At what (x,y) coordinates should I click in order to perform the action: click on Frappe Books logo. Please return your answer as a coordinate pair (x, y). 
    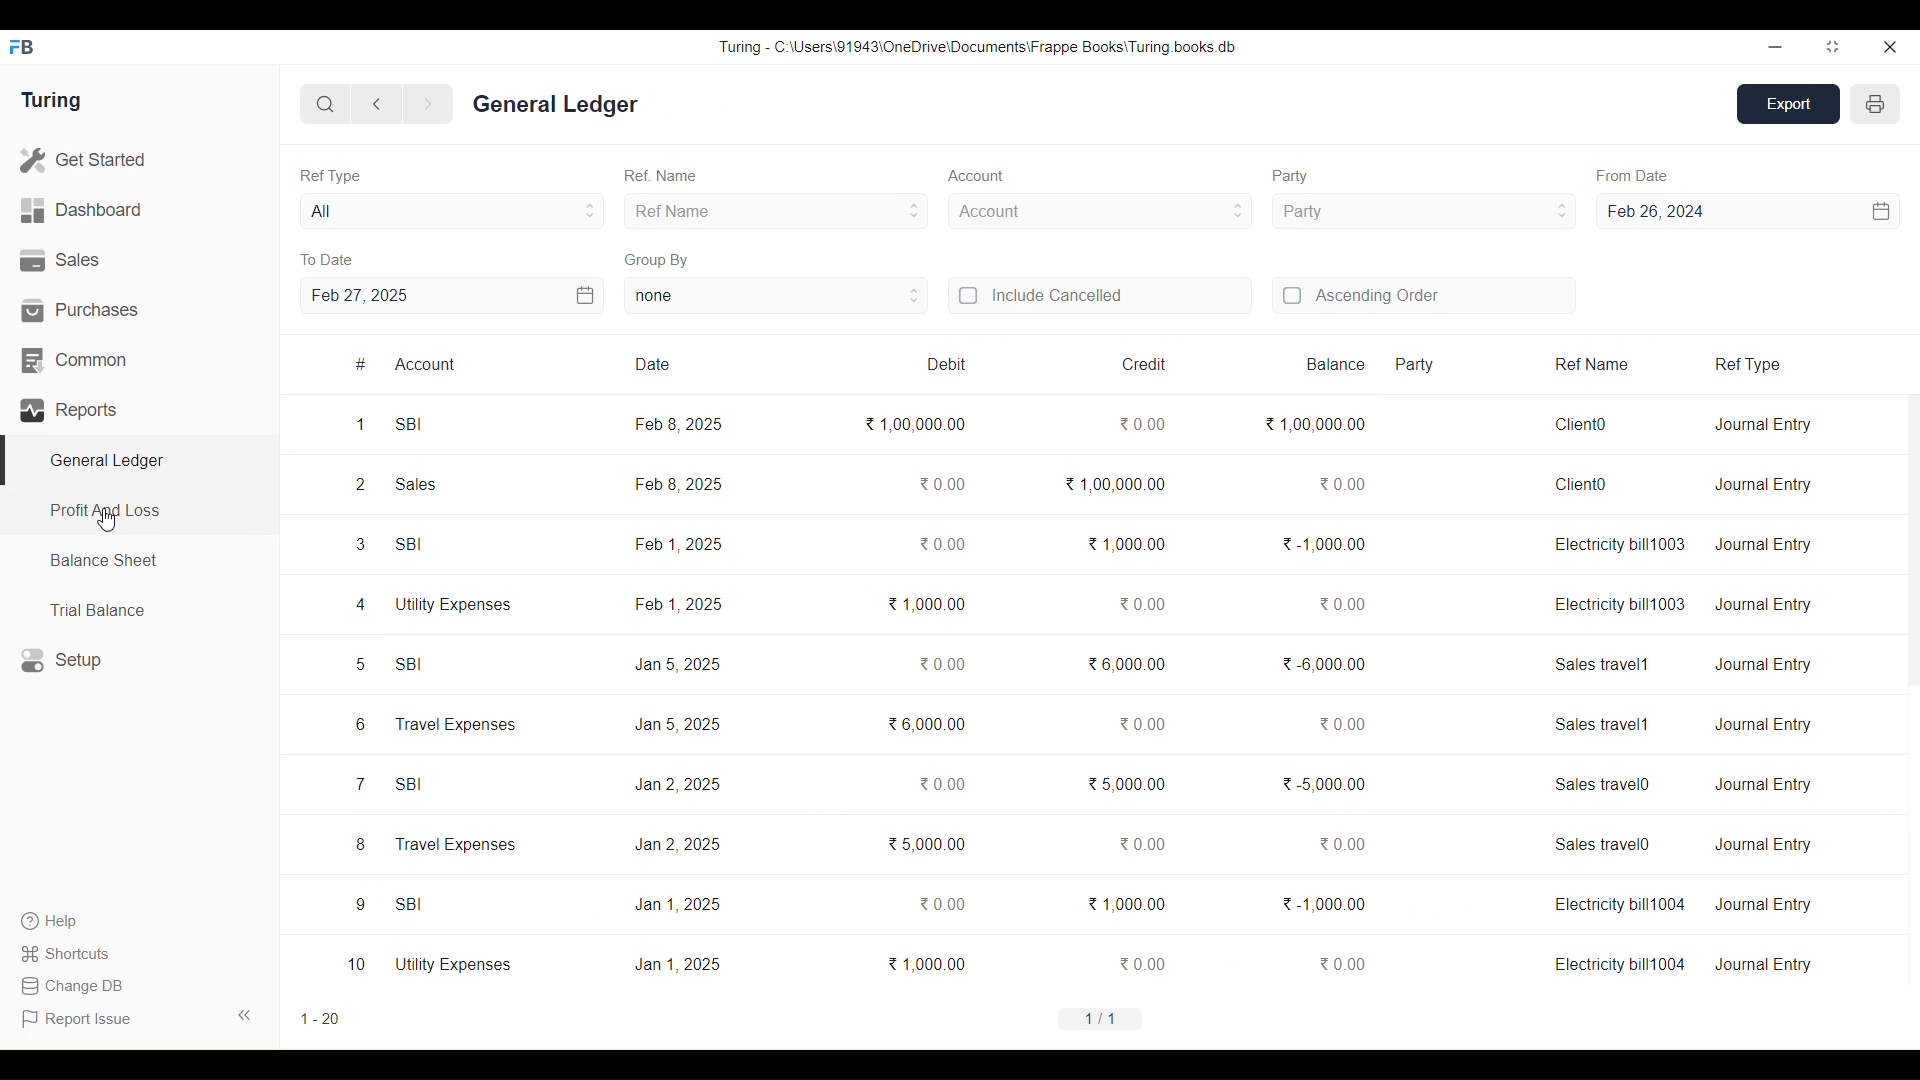
    Looking at the image, I should click on (21, 47).